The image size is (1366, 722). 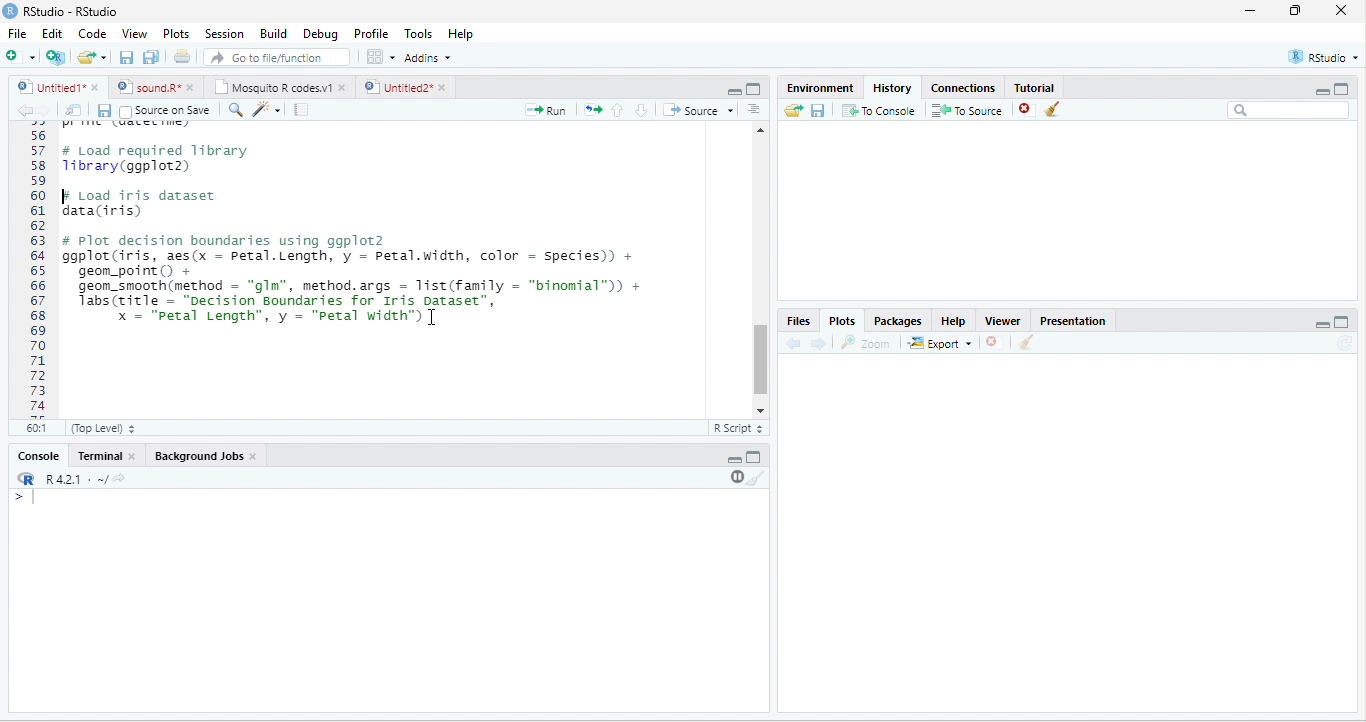 I want to click on back, so click(x=792, y=344).